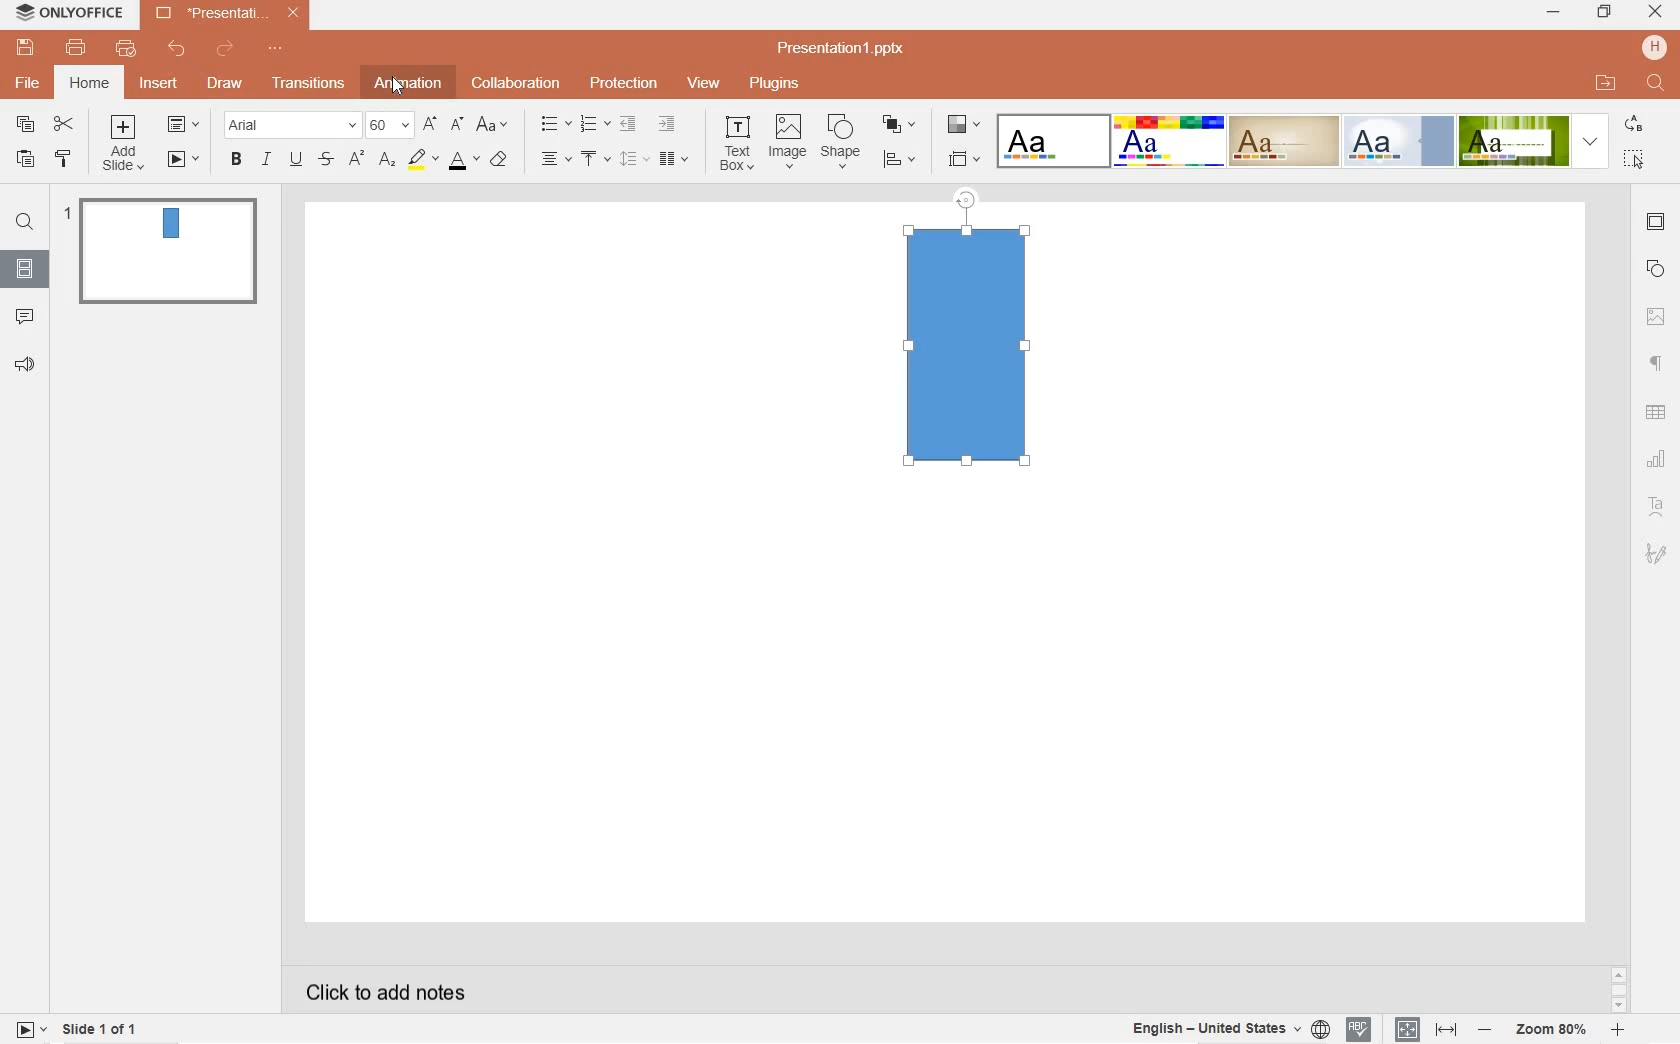 The image size is (1680, 1044). Describe the element at coordinates (287, 125) in the screenshot. I see `font name: Arial` at that location.